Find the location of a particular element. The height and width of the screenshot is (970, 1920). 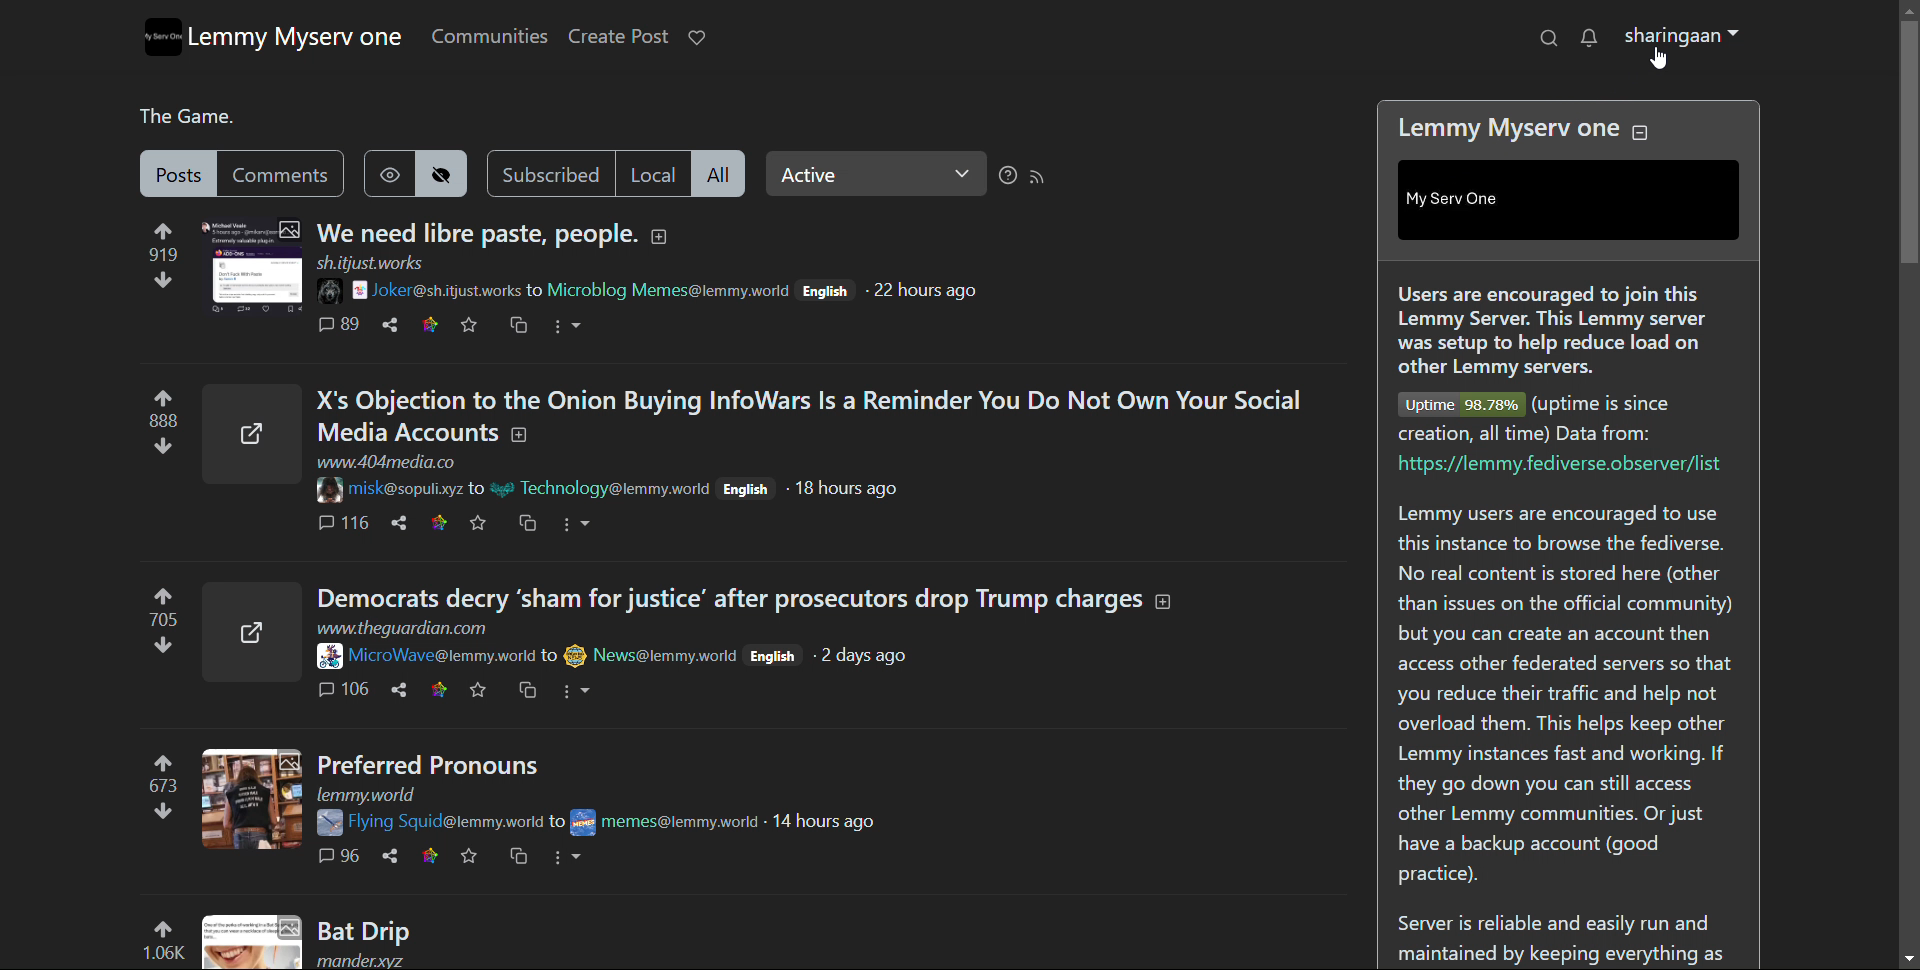

more is located at coordinates (588, 524).